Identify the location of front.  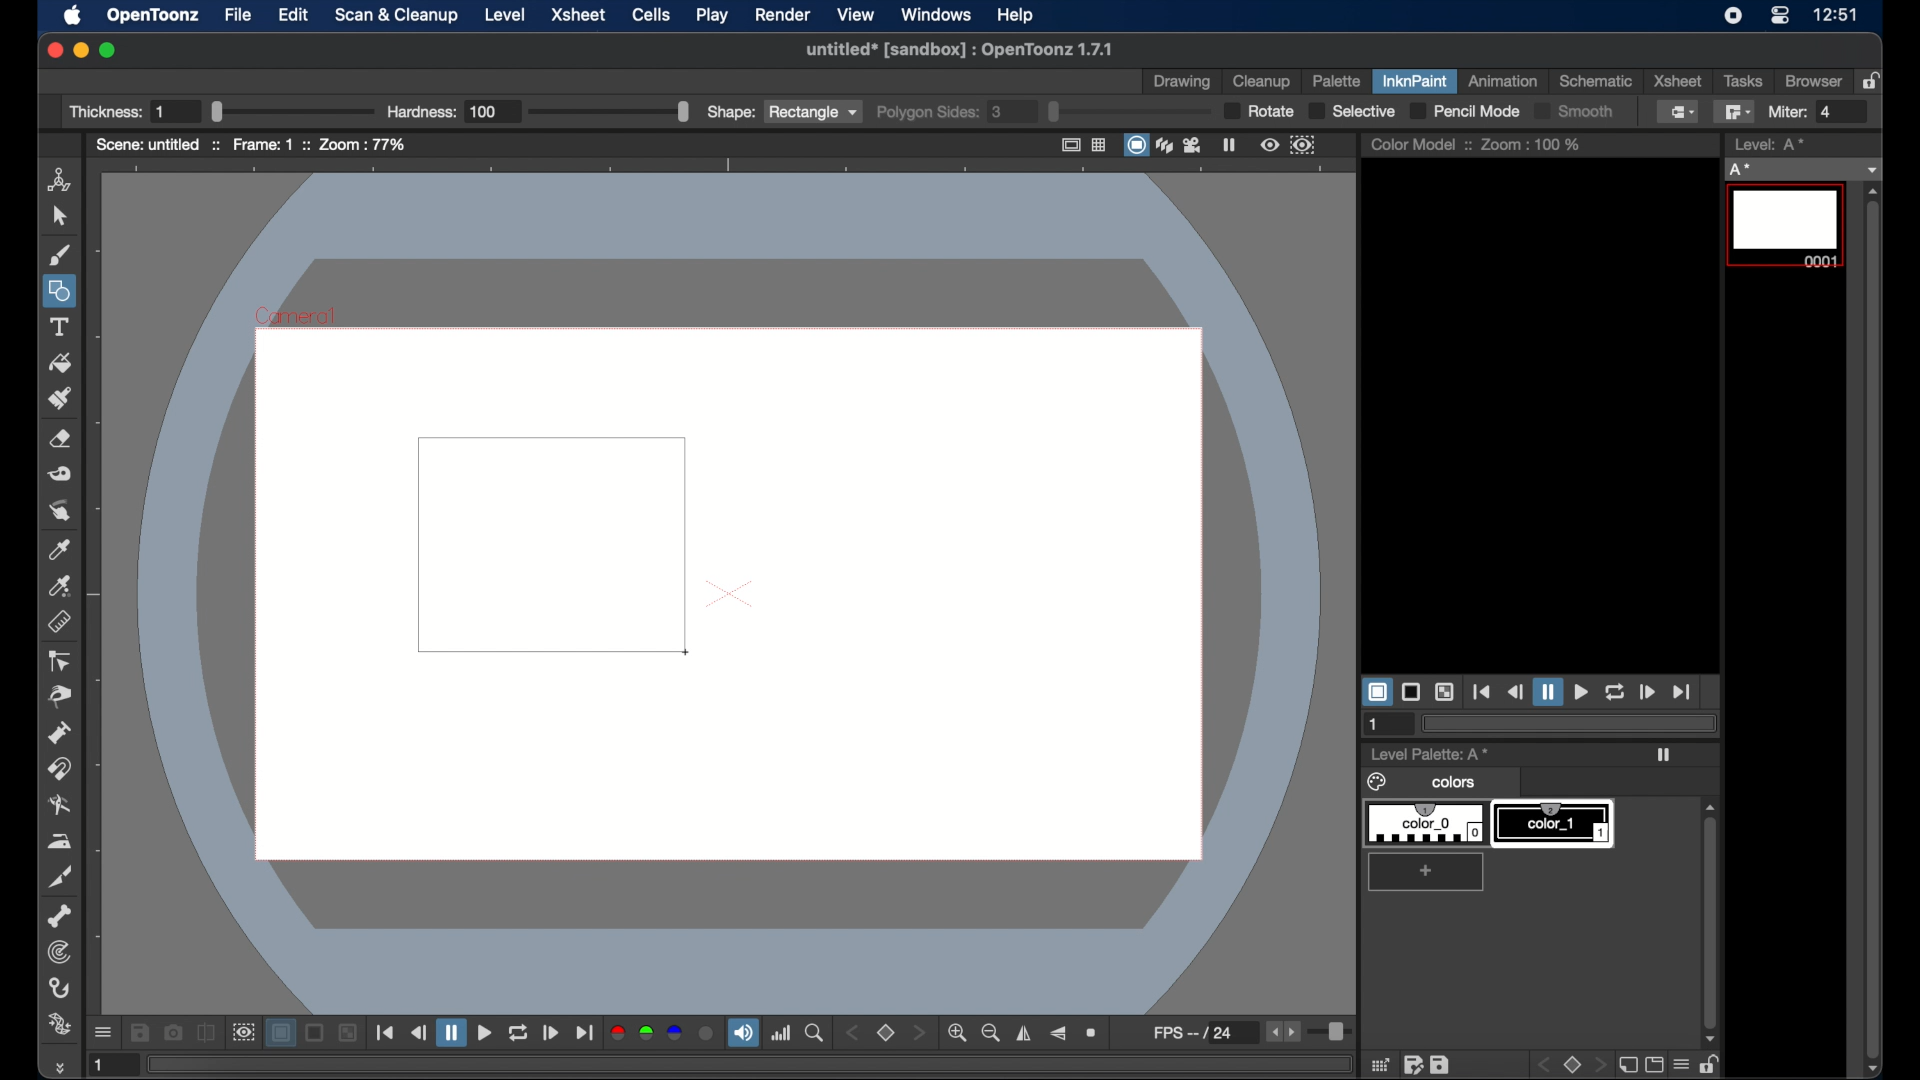
(1600, 1065).